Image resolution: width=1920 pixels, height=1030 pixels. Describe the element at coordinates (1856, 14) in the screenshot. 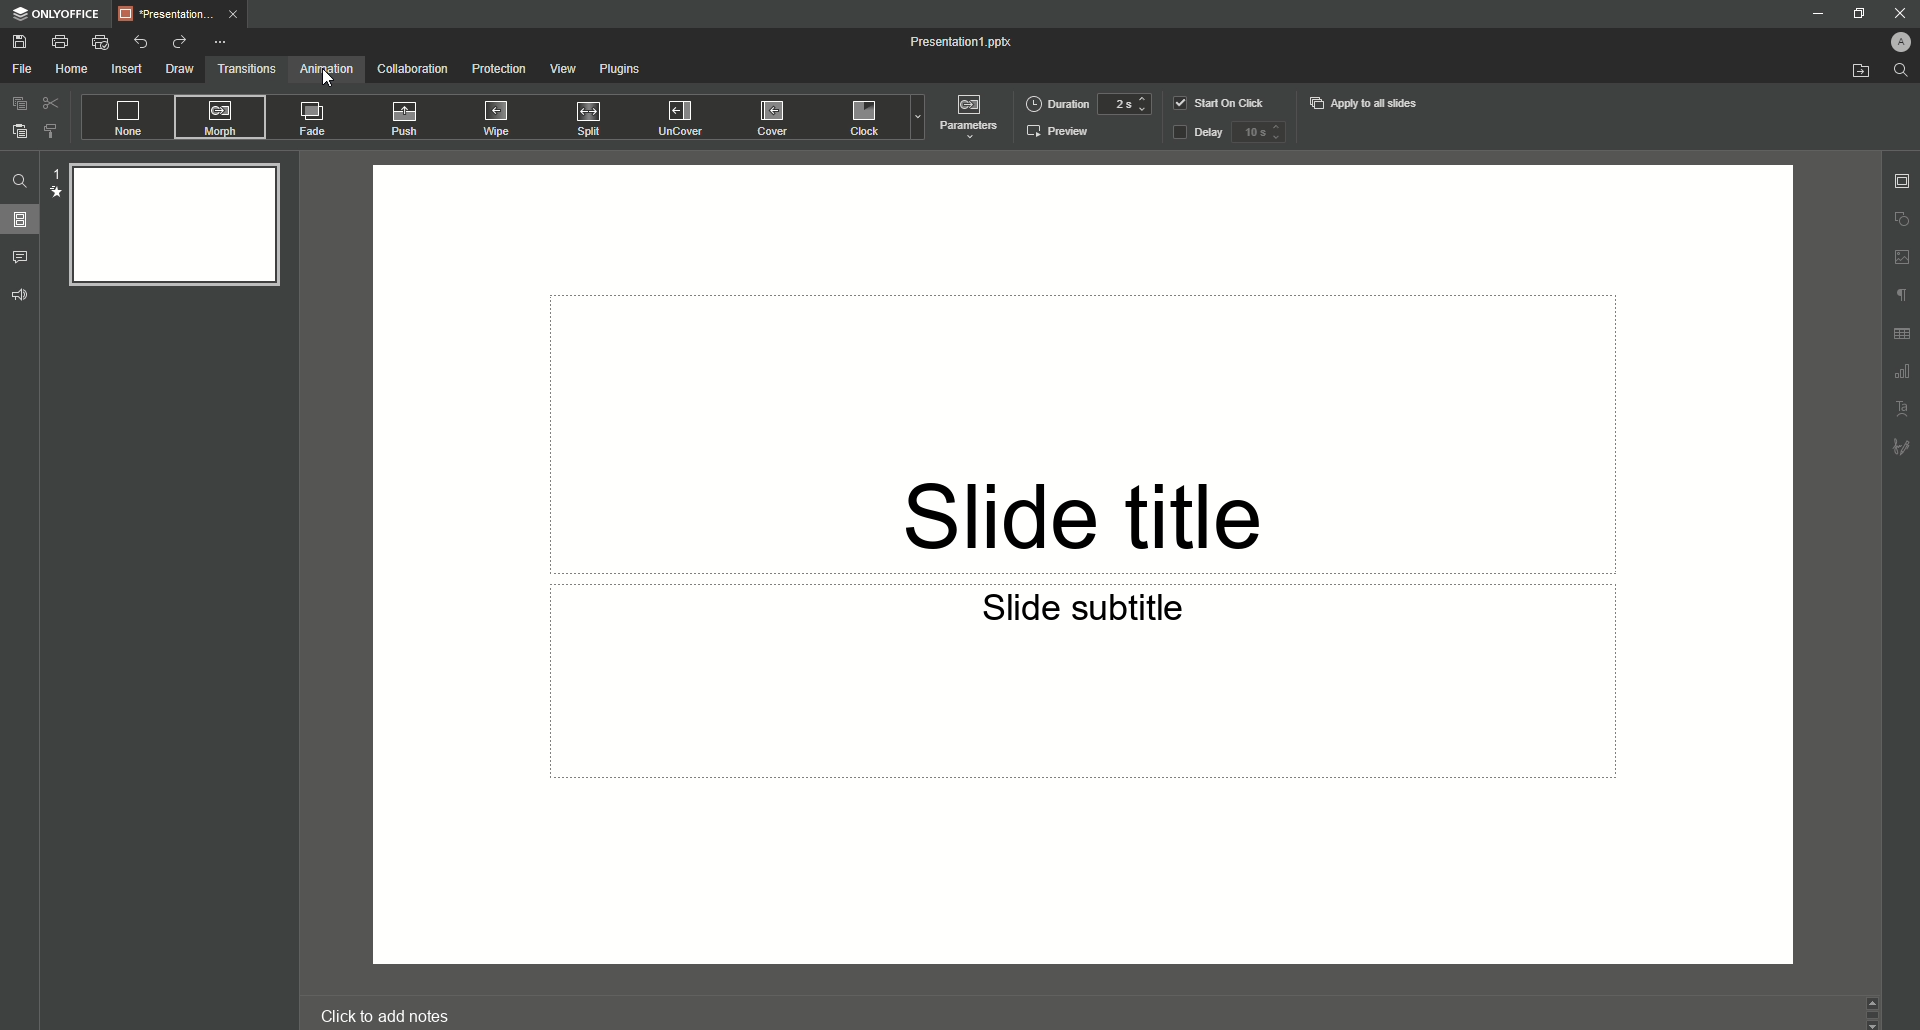

I see `Minimize` at that location.